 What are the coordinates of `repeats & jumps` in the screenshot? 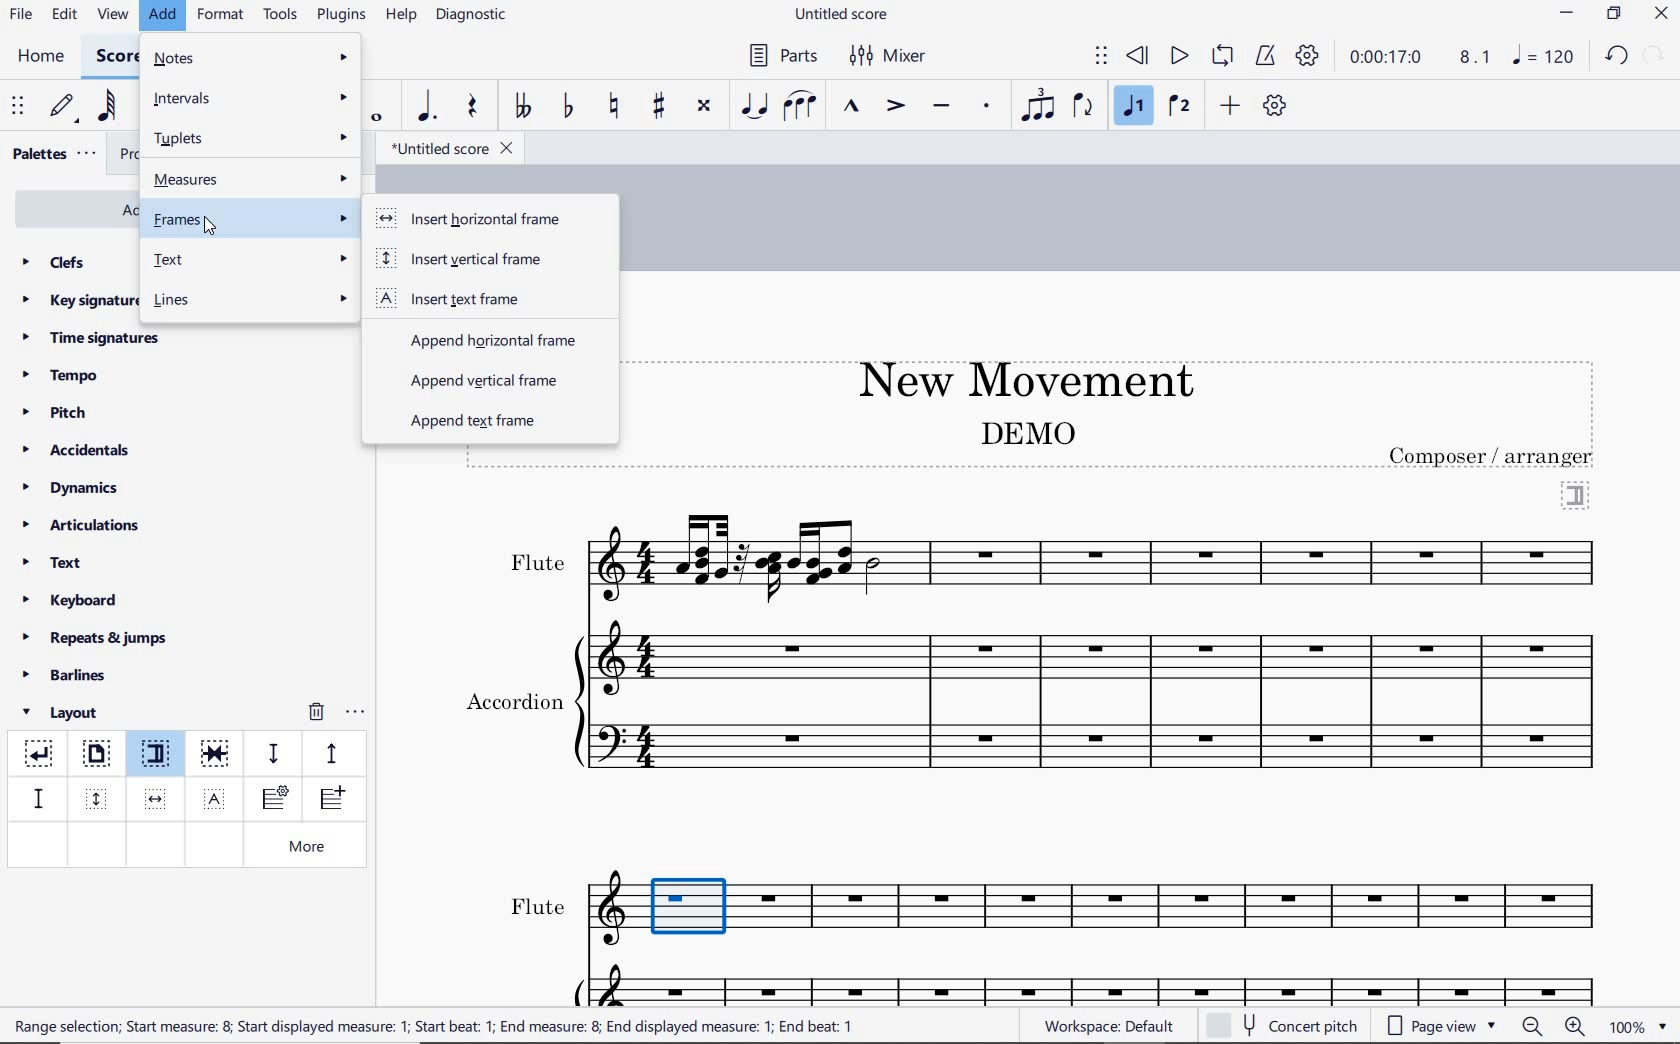 It's located at (95, 635).